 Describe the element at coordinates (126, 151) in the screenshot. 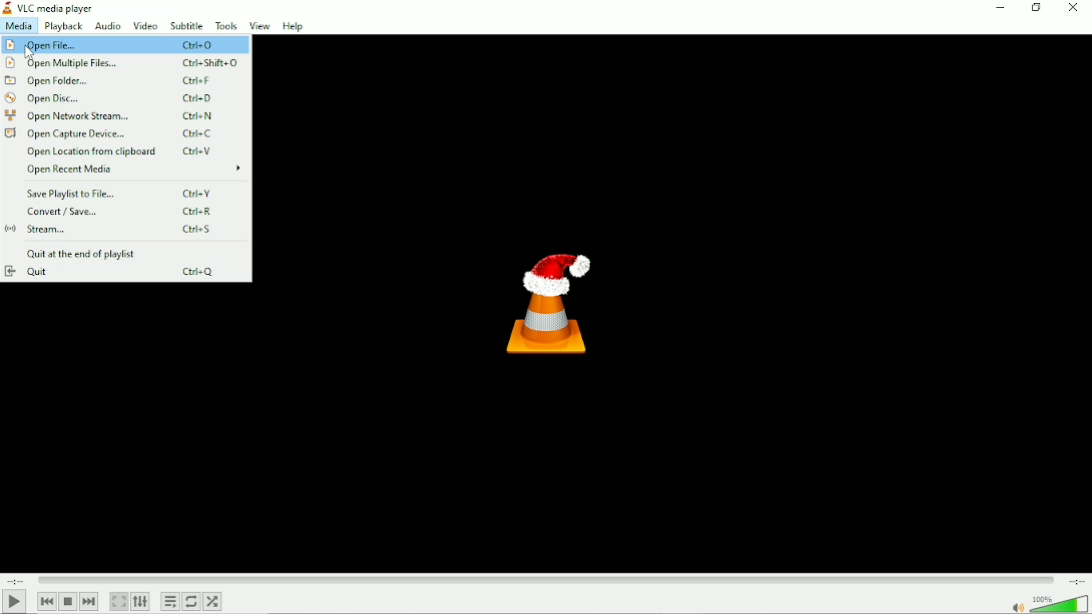

I see `Open location from clipboard` at that location.